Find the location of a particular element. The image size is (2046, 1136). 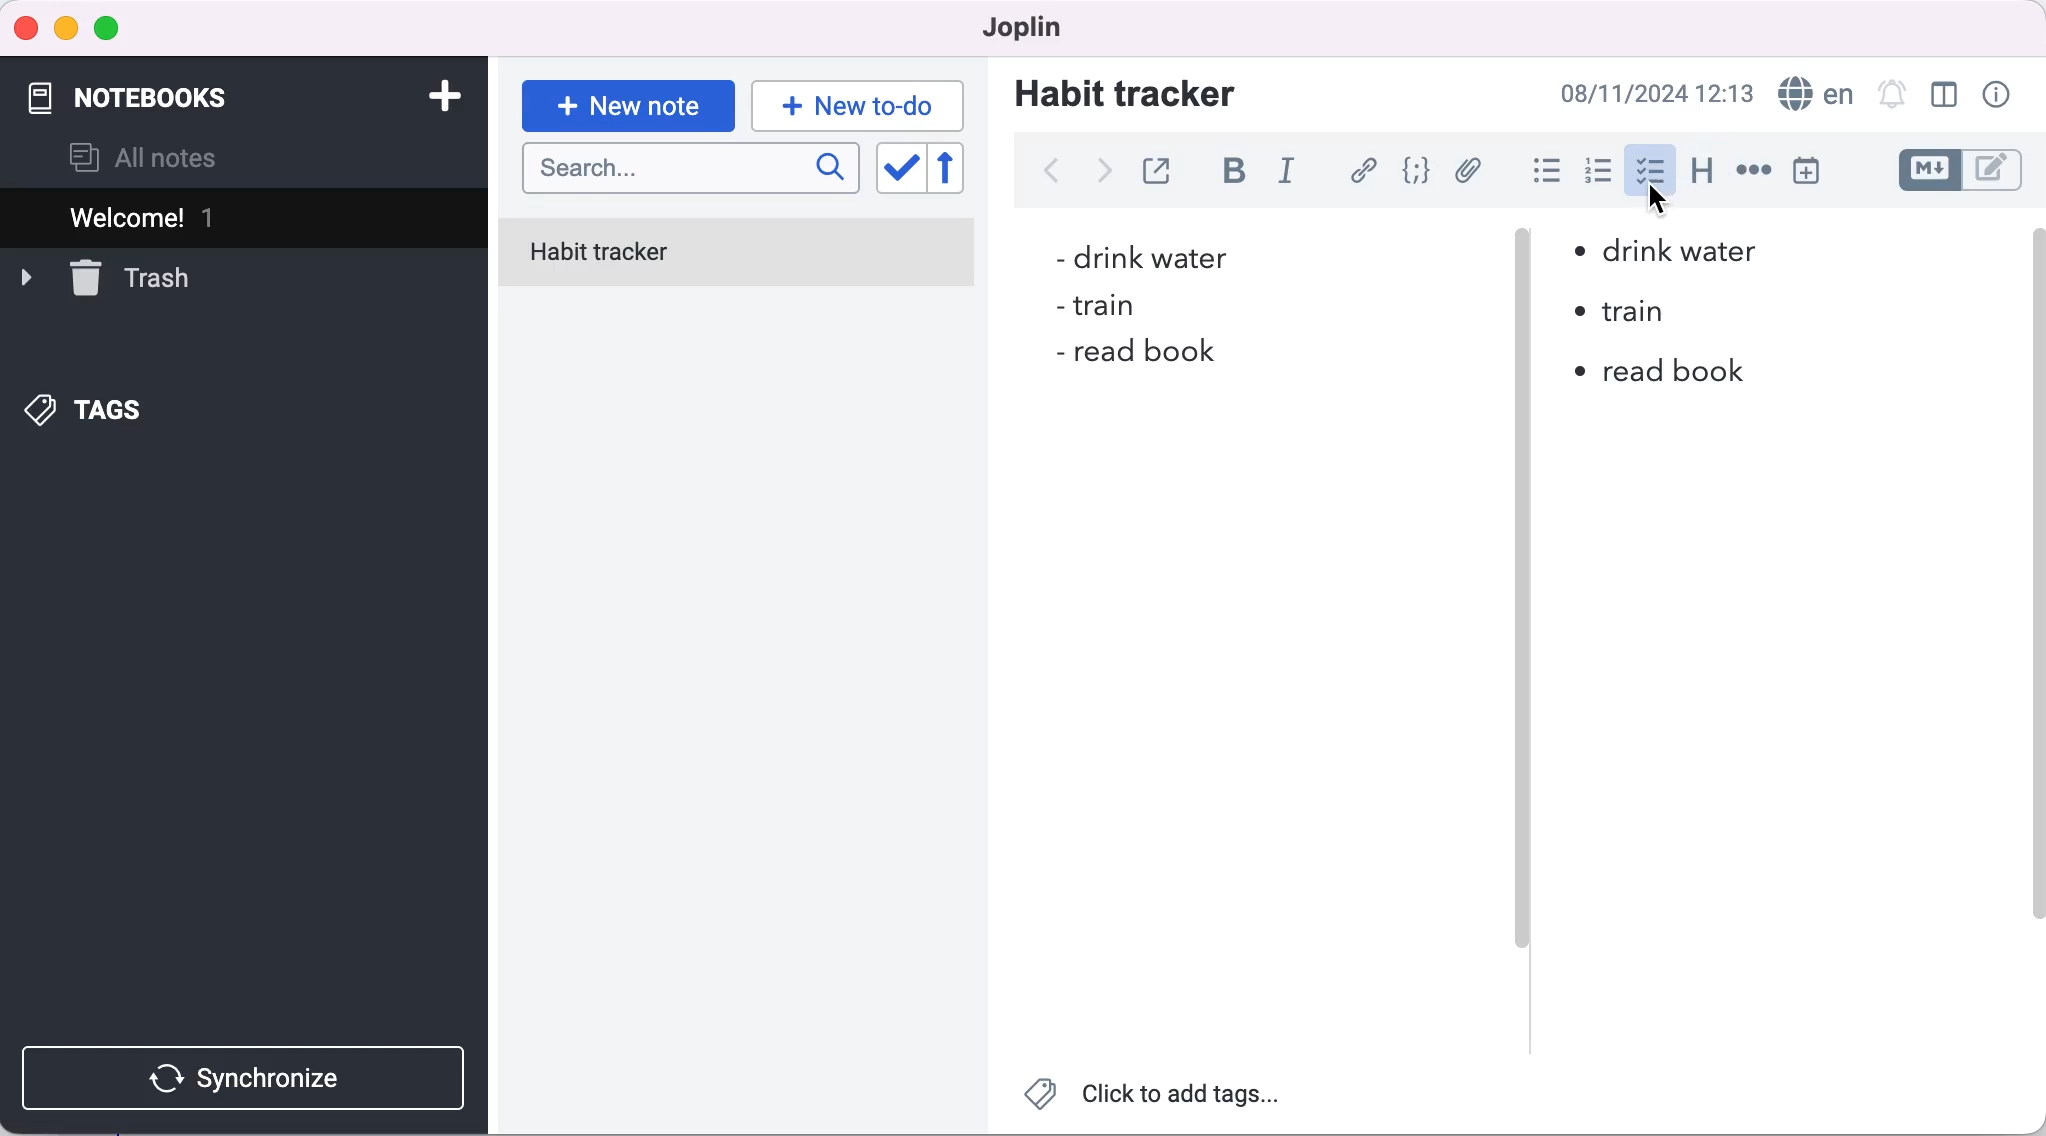

trash is located at coordinates (105, 276).